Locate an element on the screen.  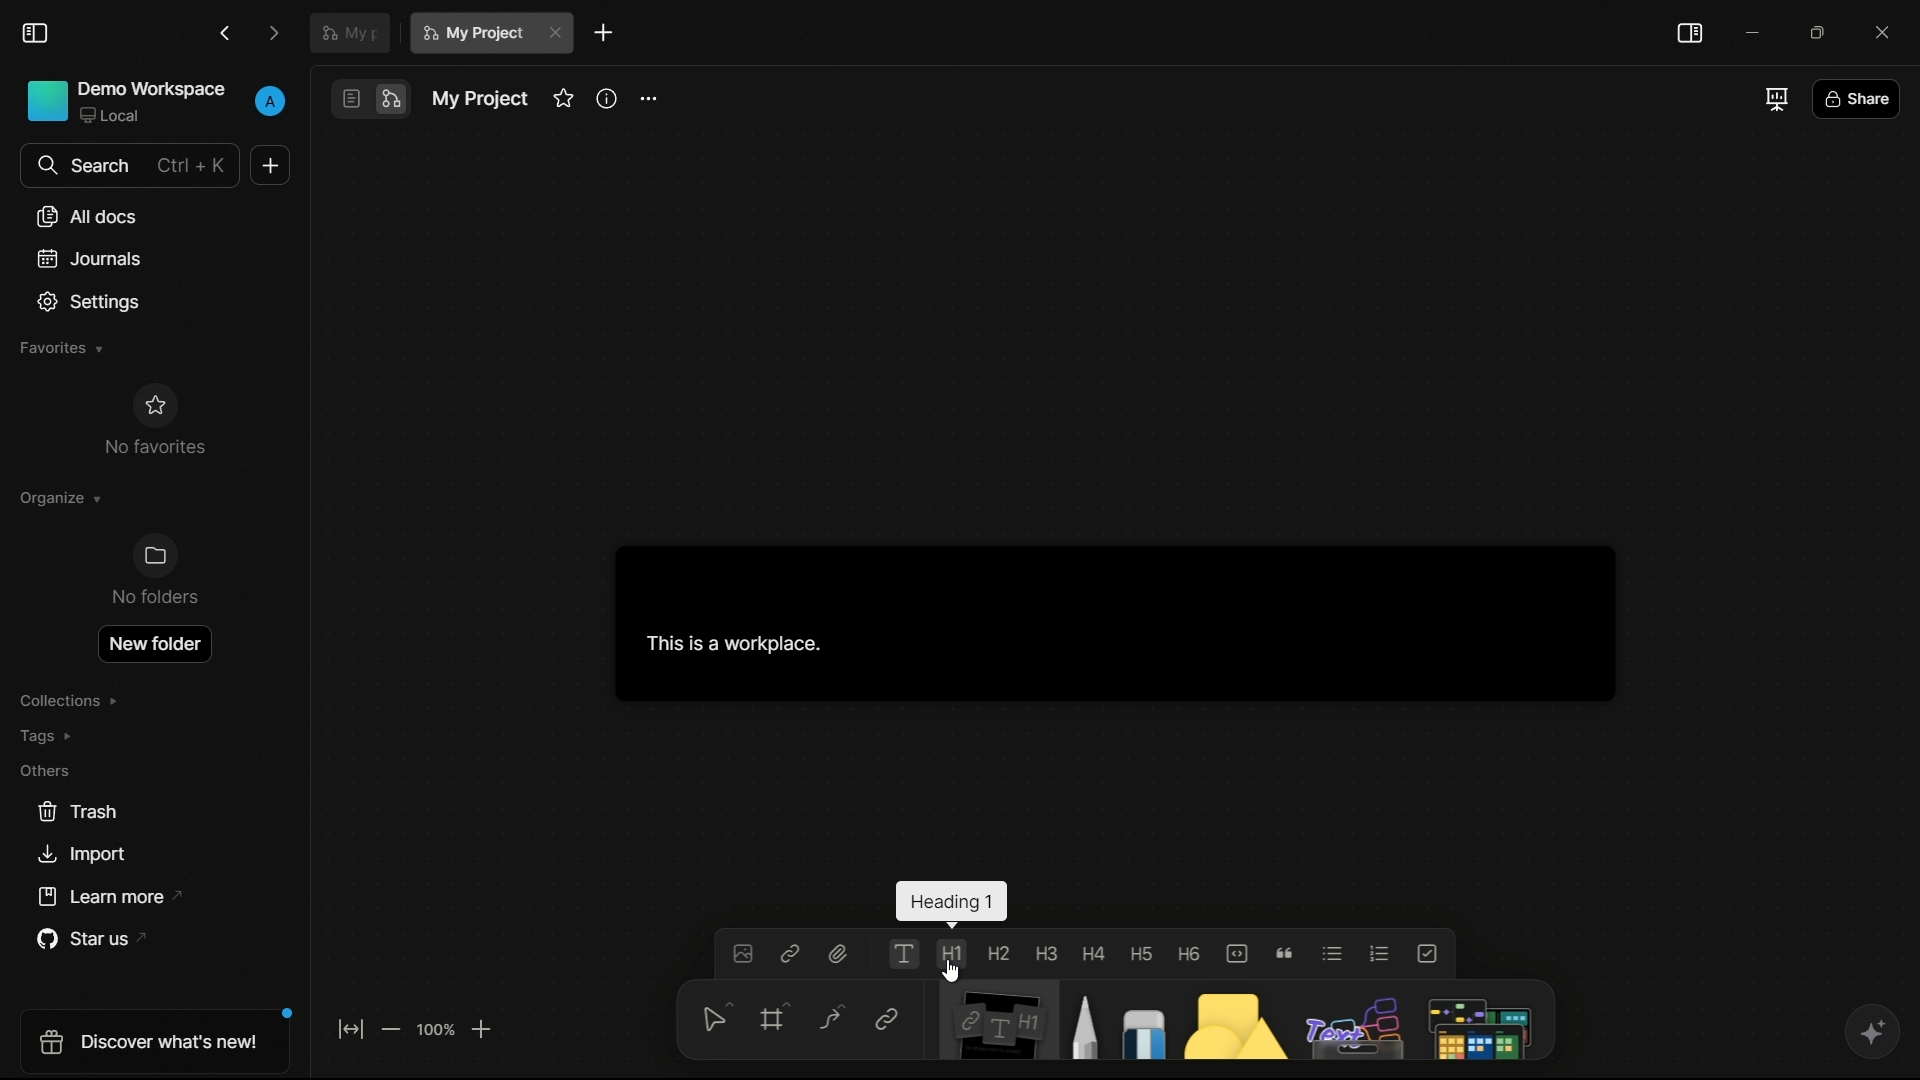
note is located at coordinates (992, 1022).